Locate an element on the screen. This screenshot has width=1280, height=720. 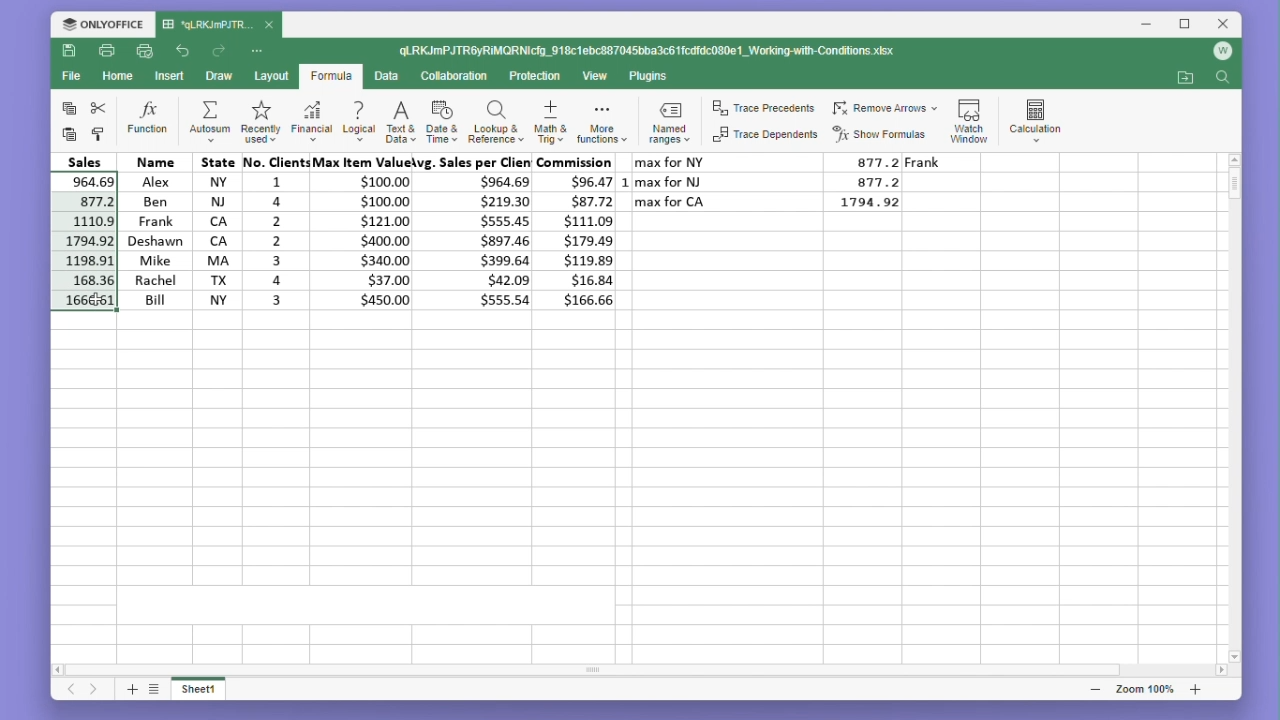
Protection is located at coordinates (533, 77).